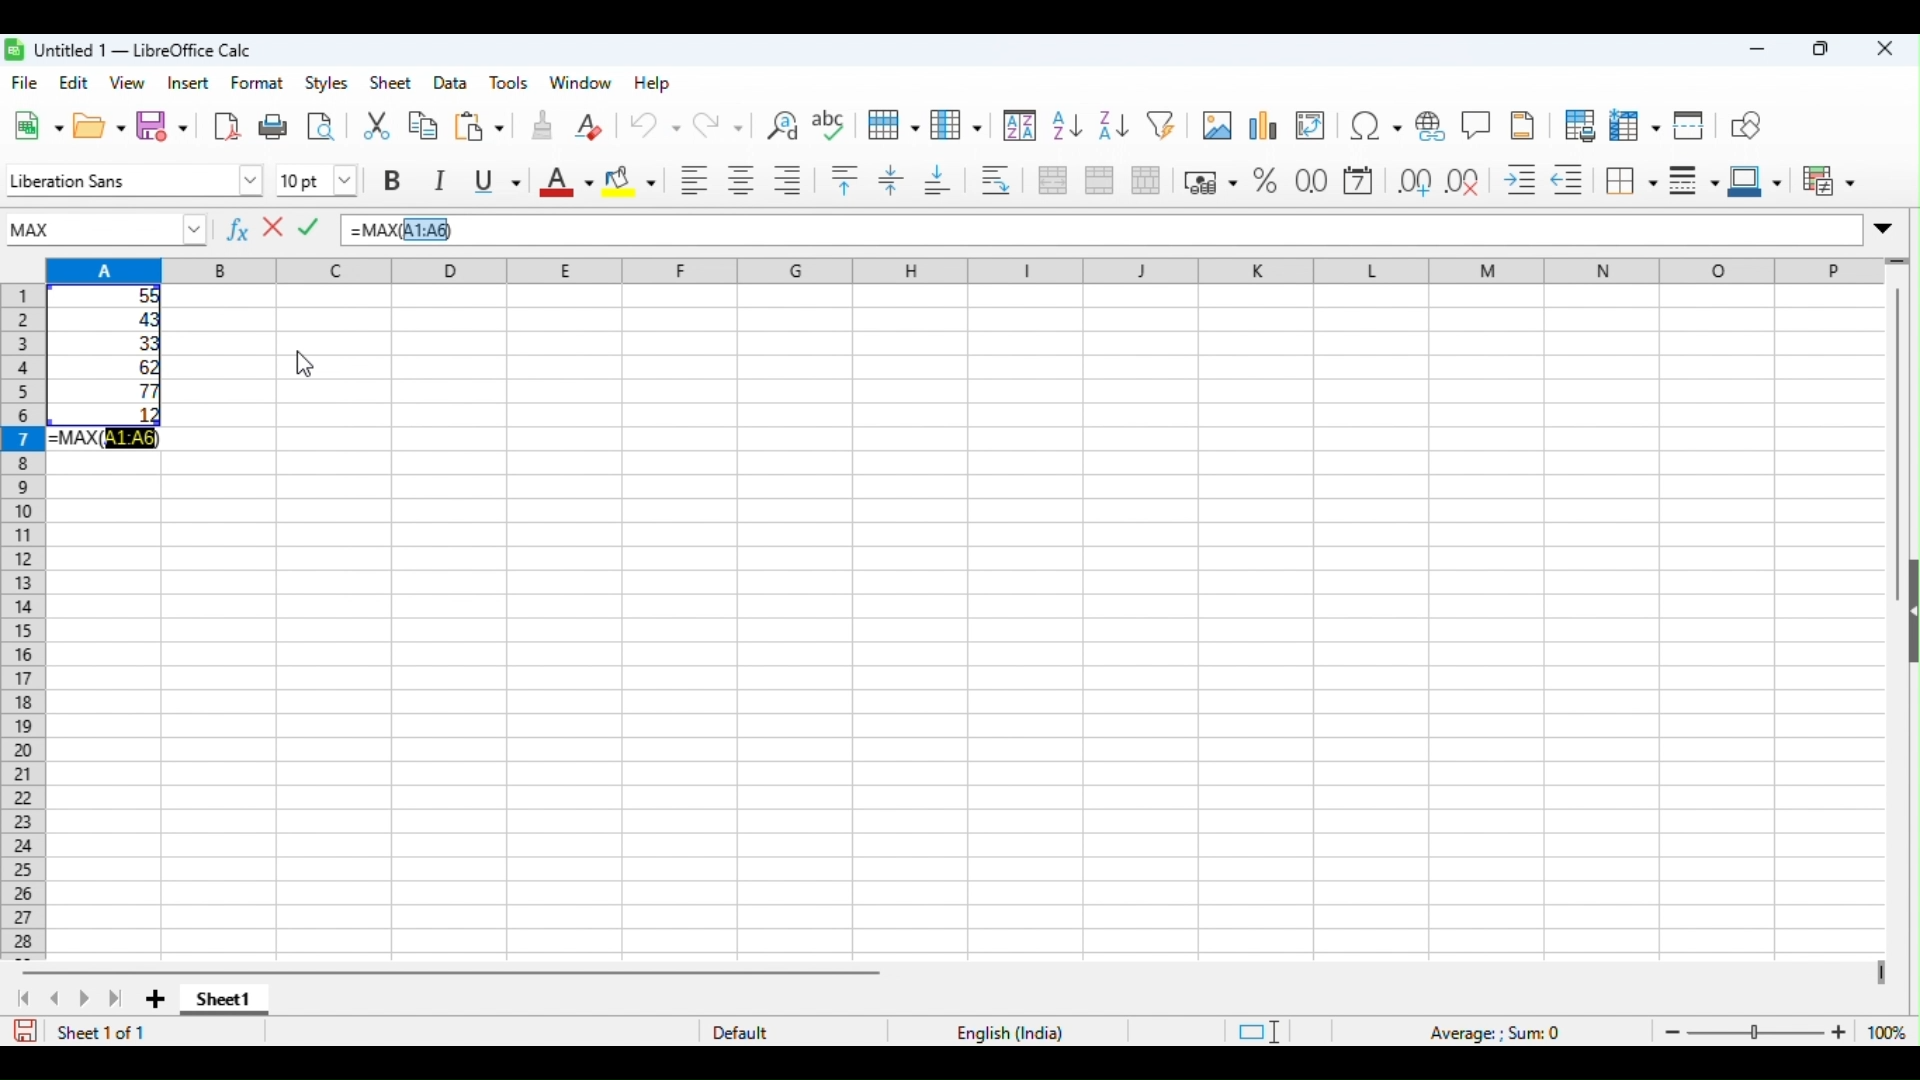  What do you see at coordinates (846, 180) in the screenshot?
I see `align top` at bounding box center [846, 180].